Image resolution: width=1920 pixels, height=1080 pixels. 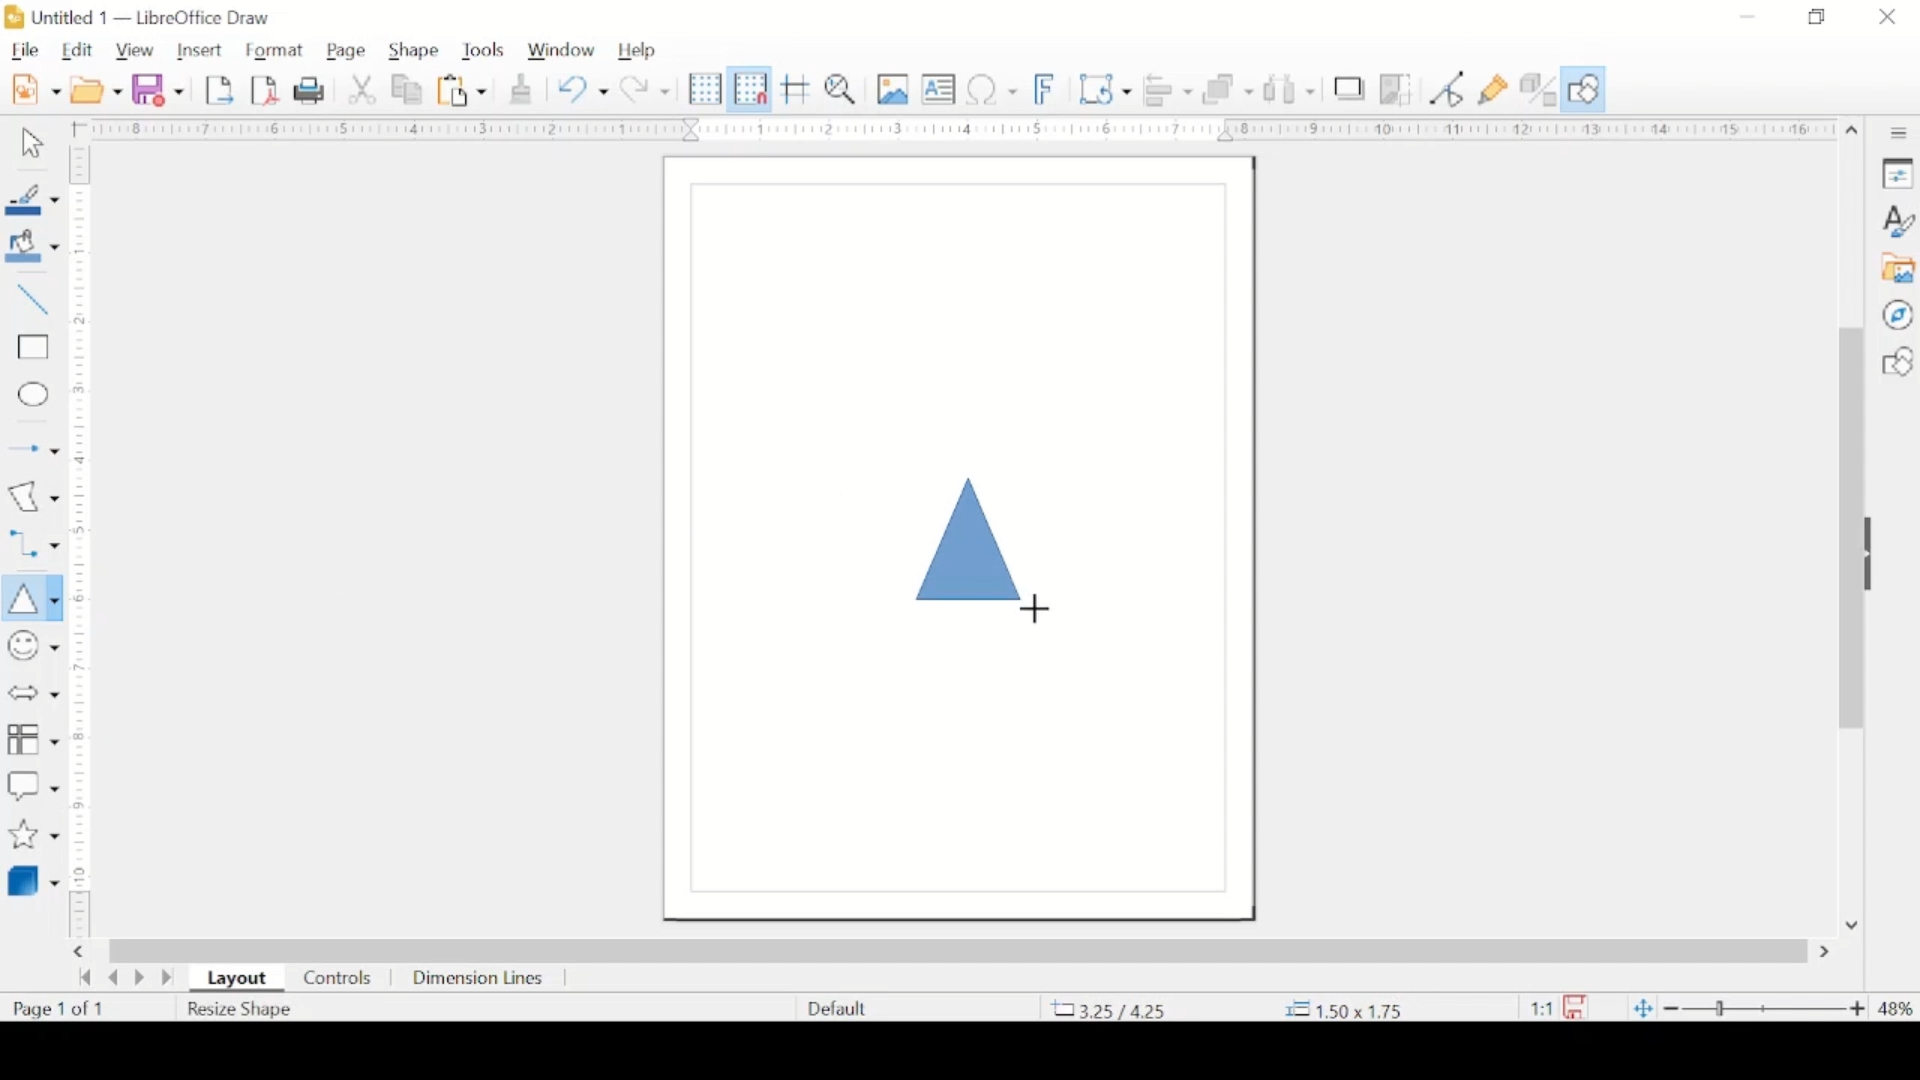 What do you see at coordinates (1815, 17) in the screenshot?
I see `restore down` at bounding box center [1815, 17].